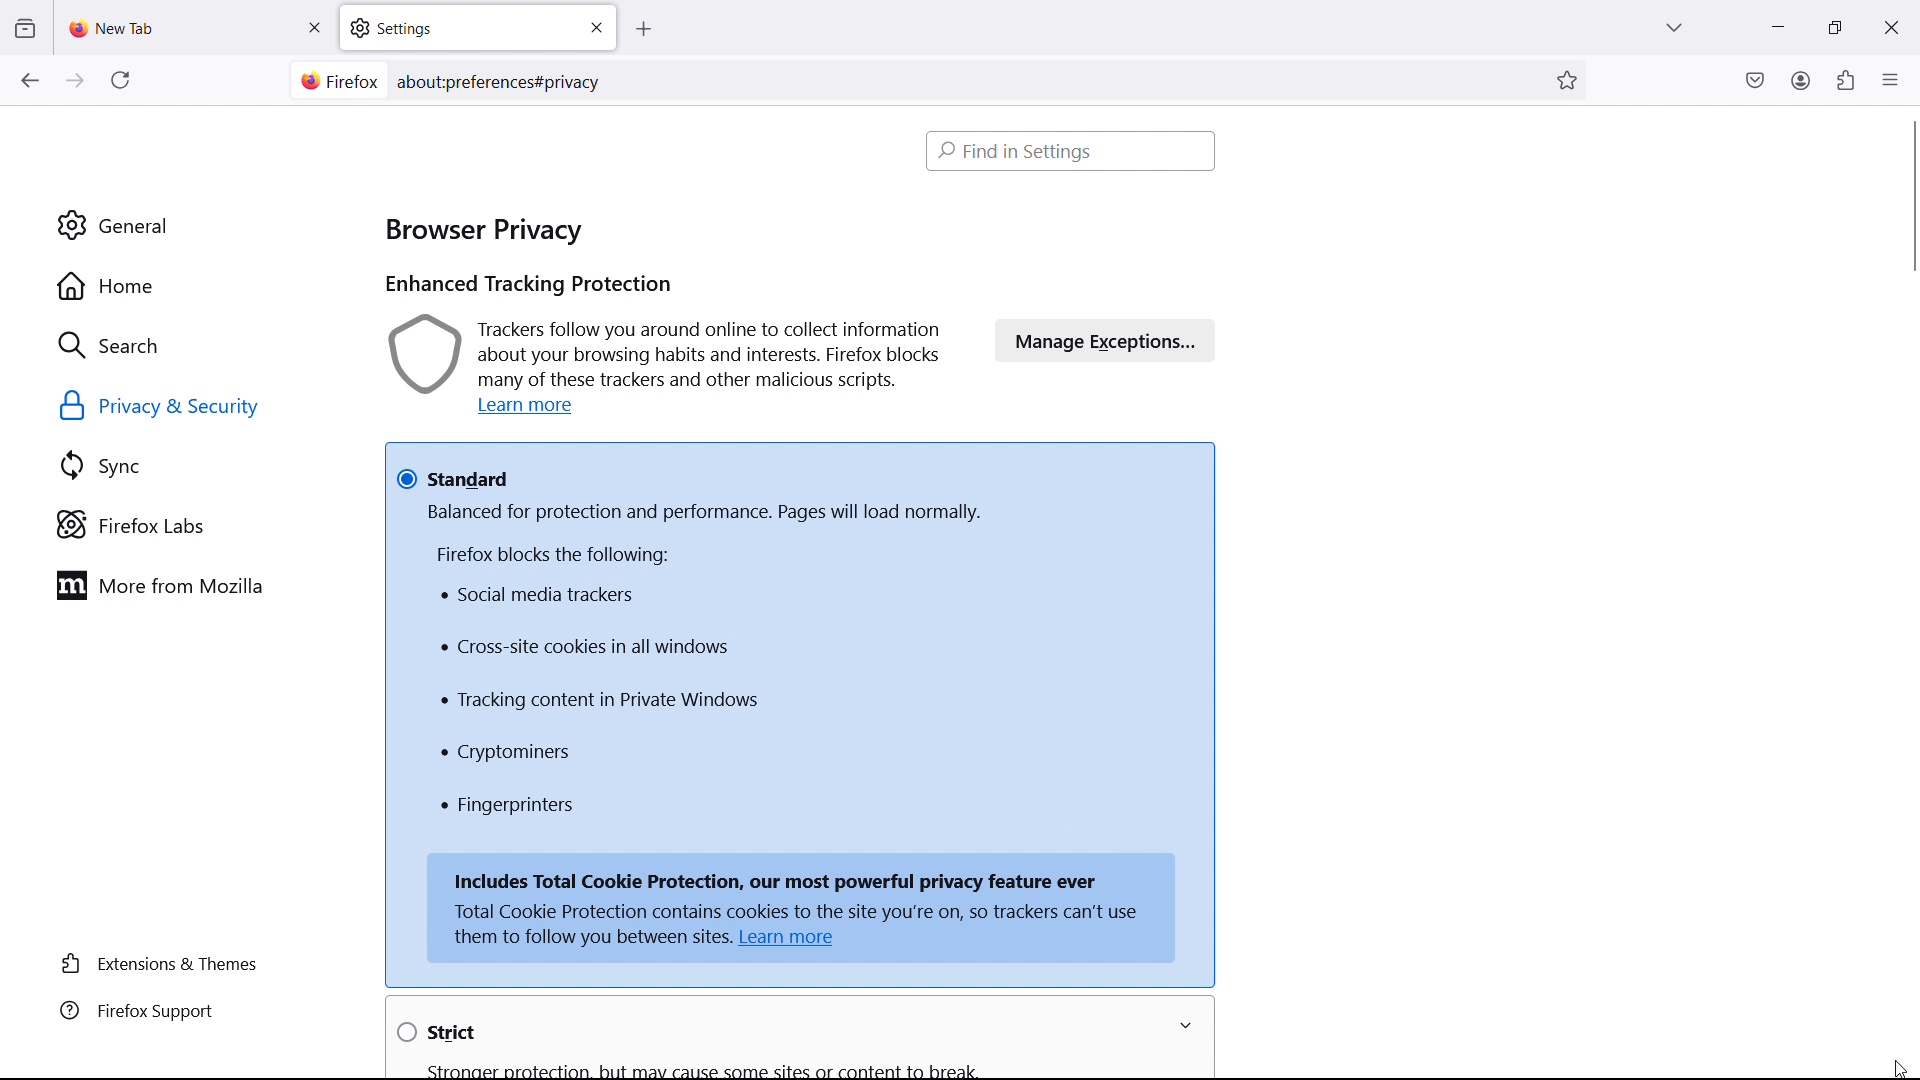 The width and height of the screenshot is (1920, 1080). I want to click on extensions & themes, so click(164, 964).